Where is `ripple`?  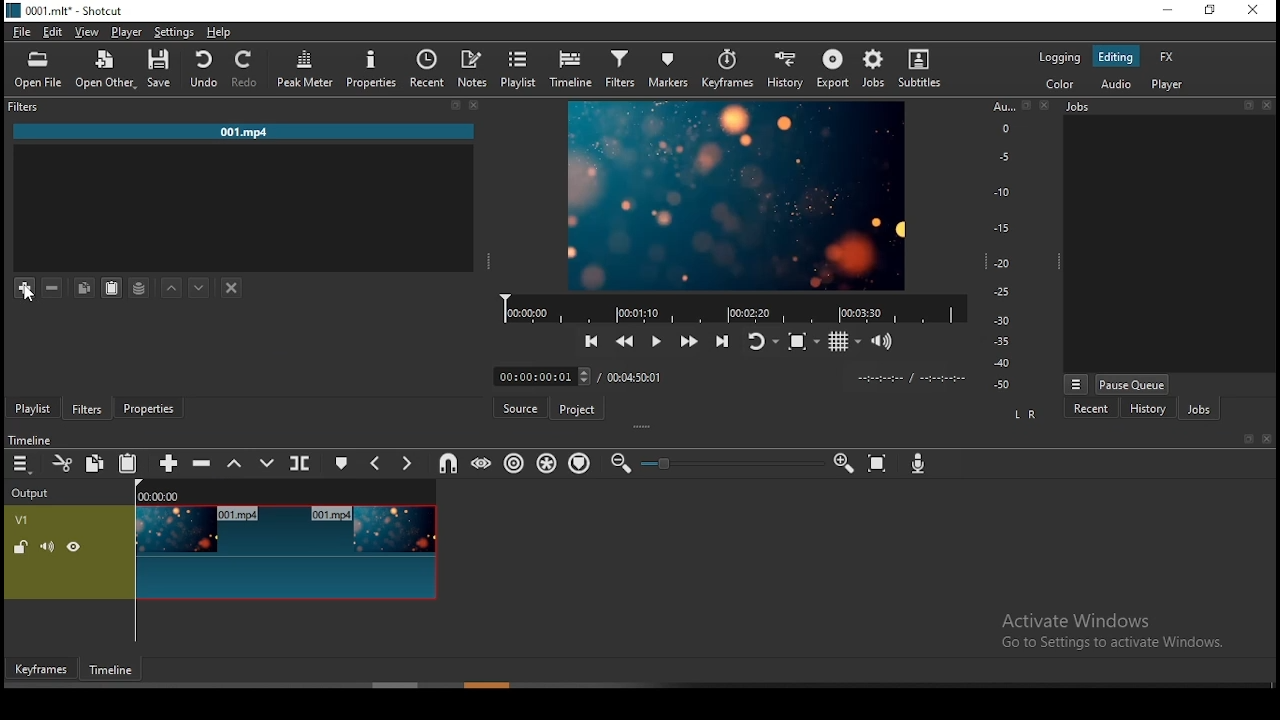 ripple is located at coordinates (511, 463).